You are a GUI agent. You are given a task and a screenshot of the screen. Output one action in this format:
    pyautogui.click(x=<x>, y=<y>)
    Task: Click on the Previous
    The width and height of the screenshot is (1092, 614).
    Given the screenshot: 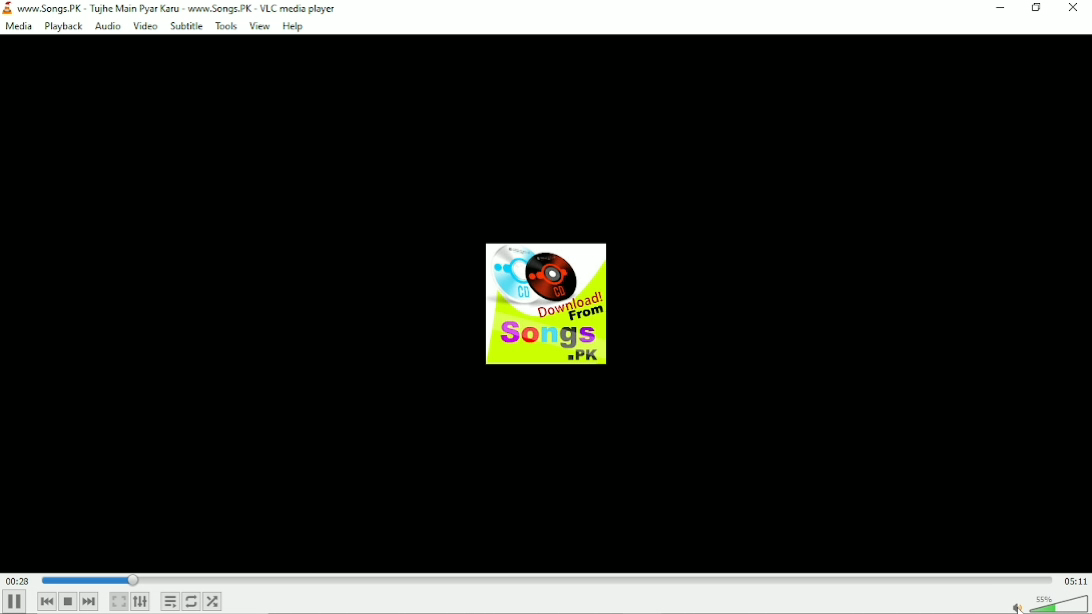 What is the action you would take?
    pyautogui.click(x=46, y=602)
    